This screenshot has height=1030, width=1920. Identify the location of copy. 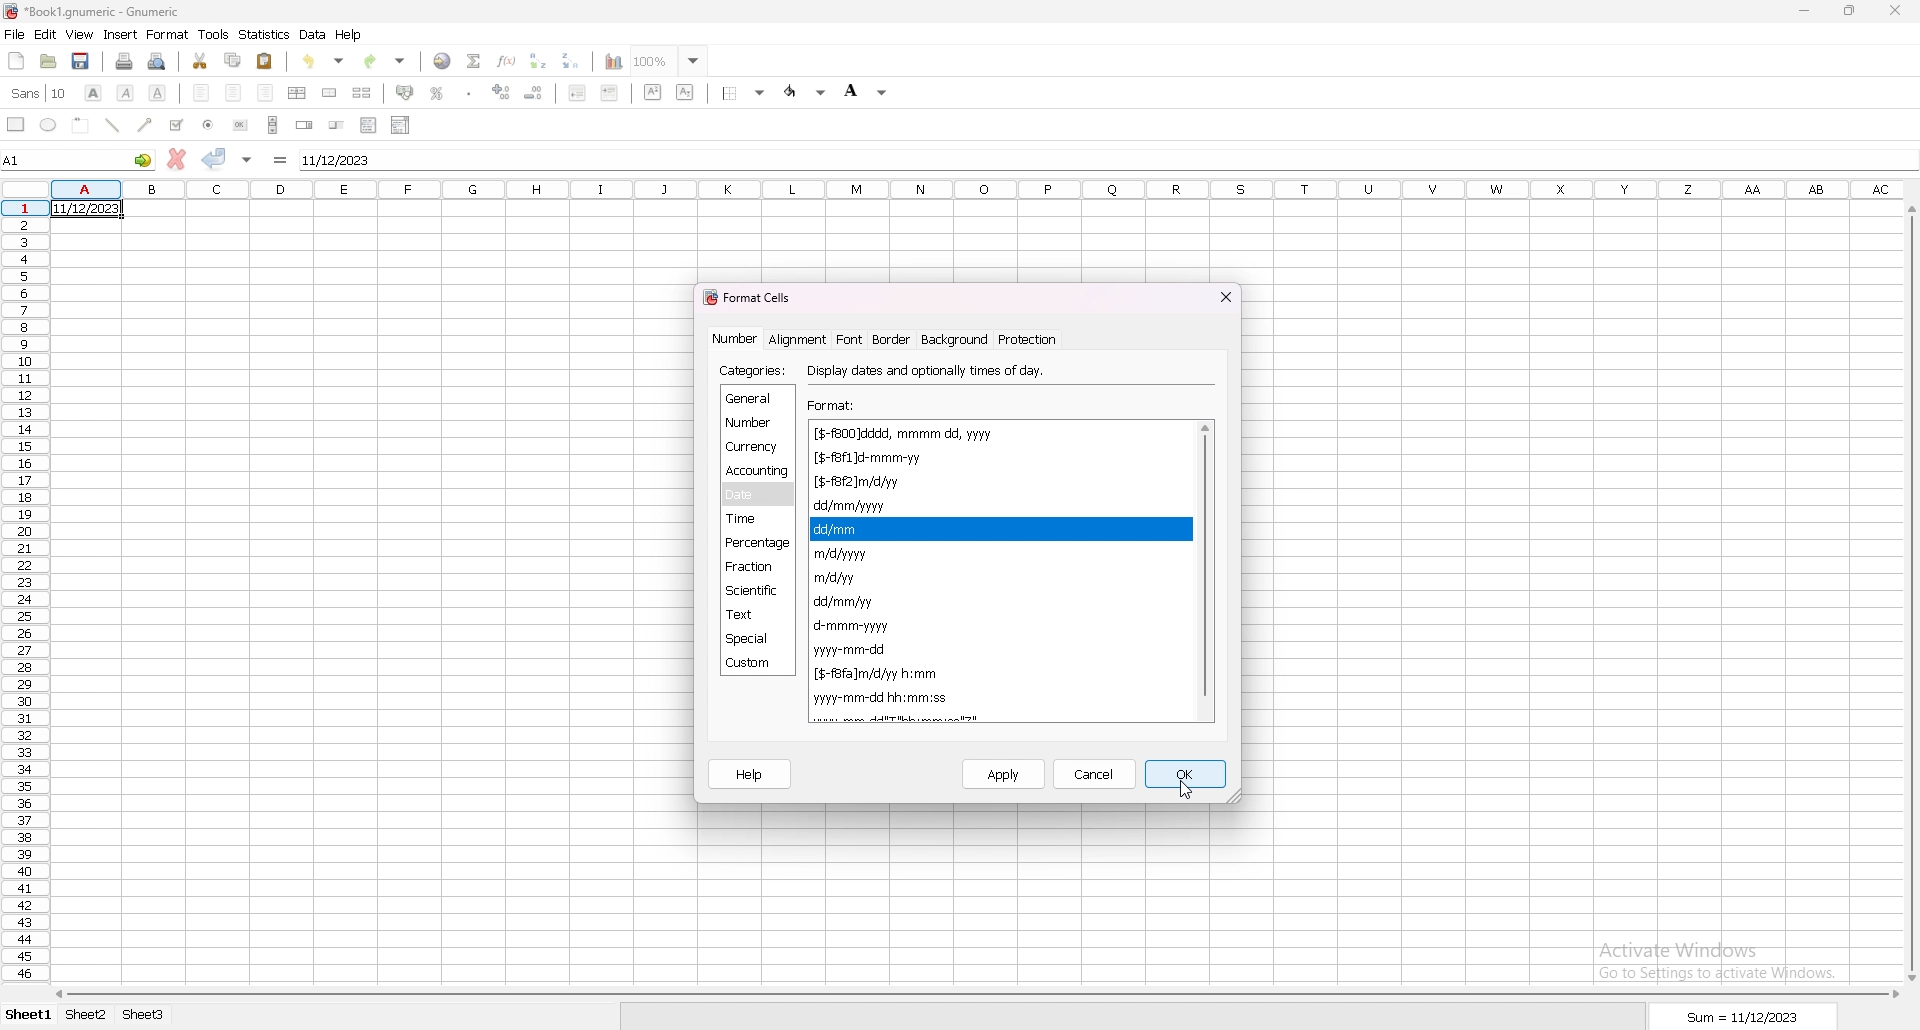
(235, 59).